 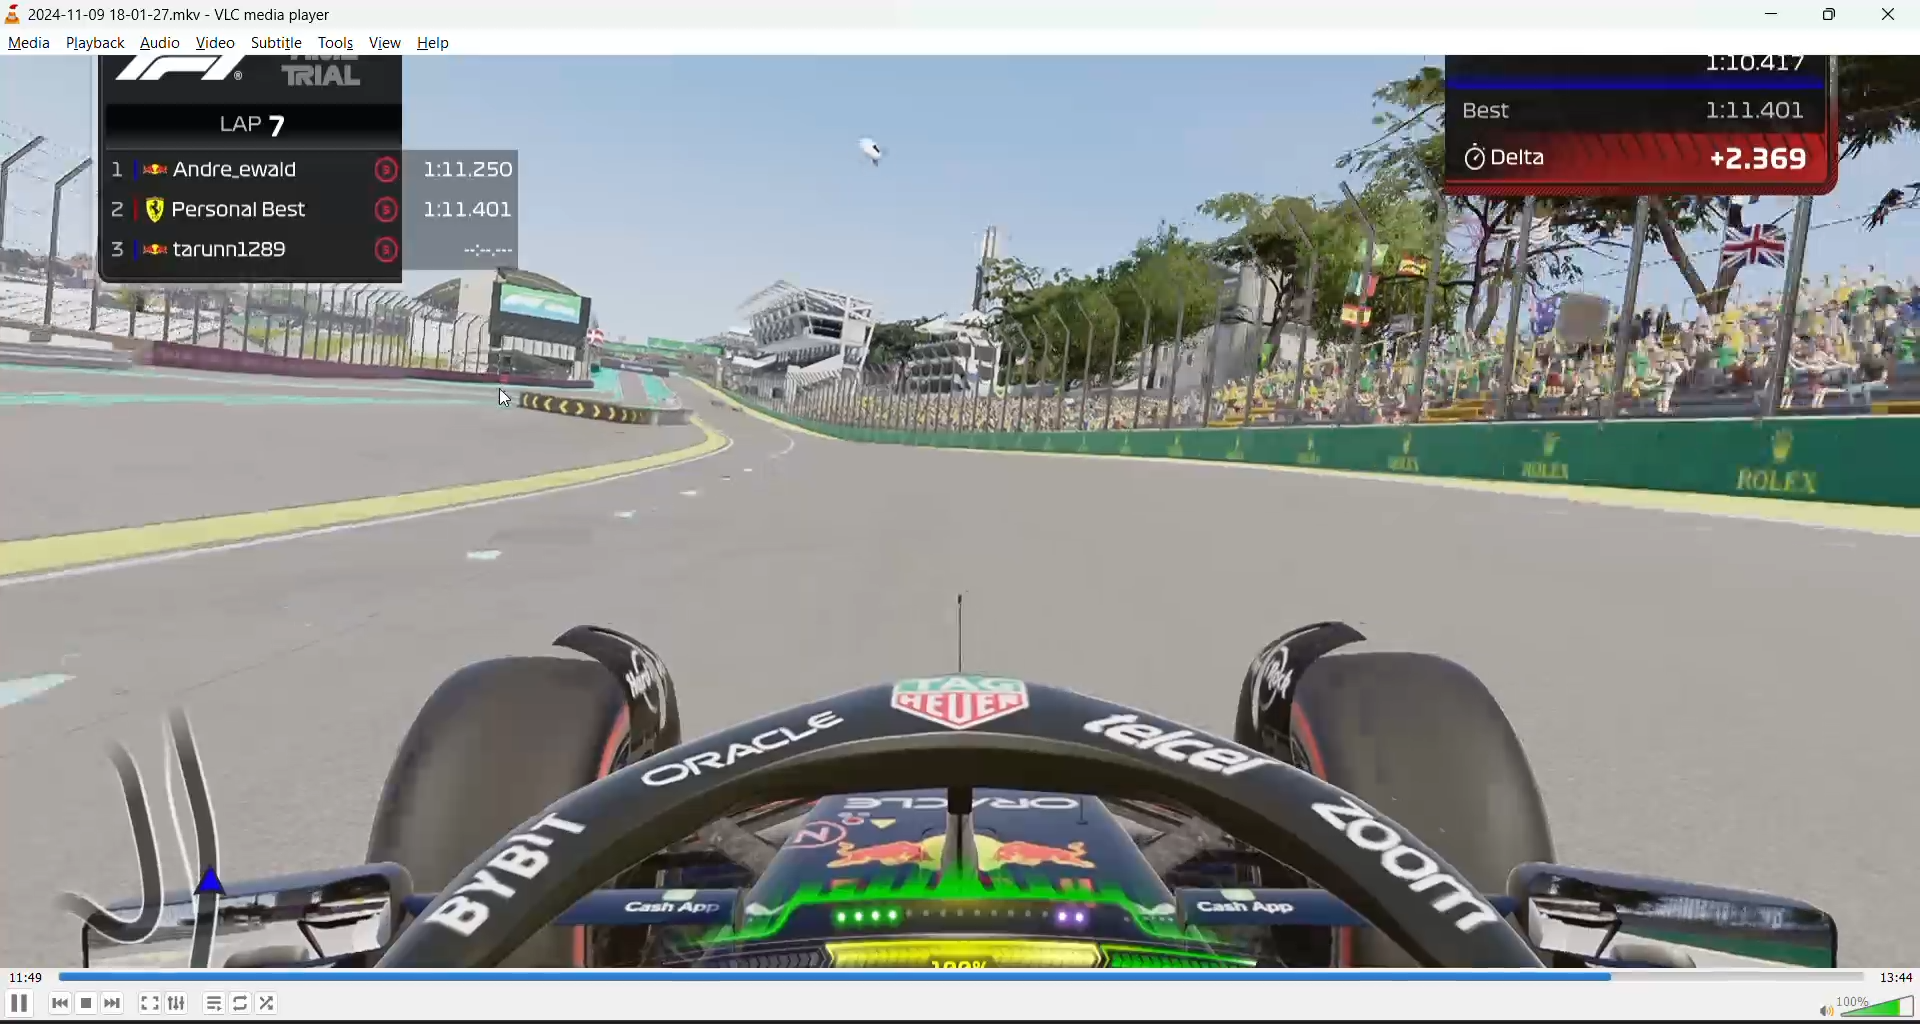 What do you see at coordinates (99, 45) in the screenshot?
I see `playback` at bounding box center [99, 45].